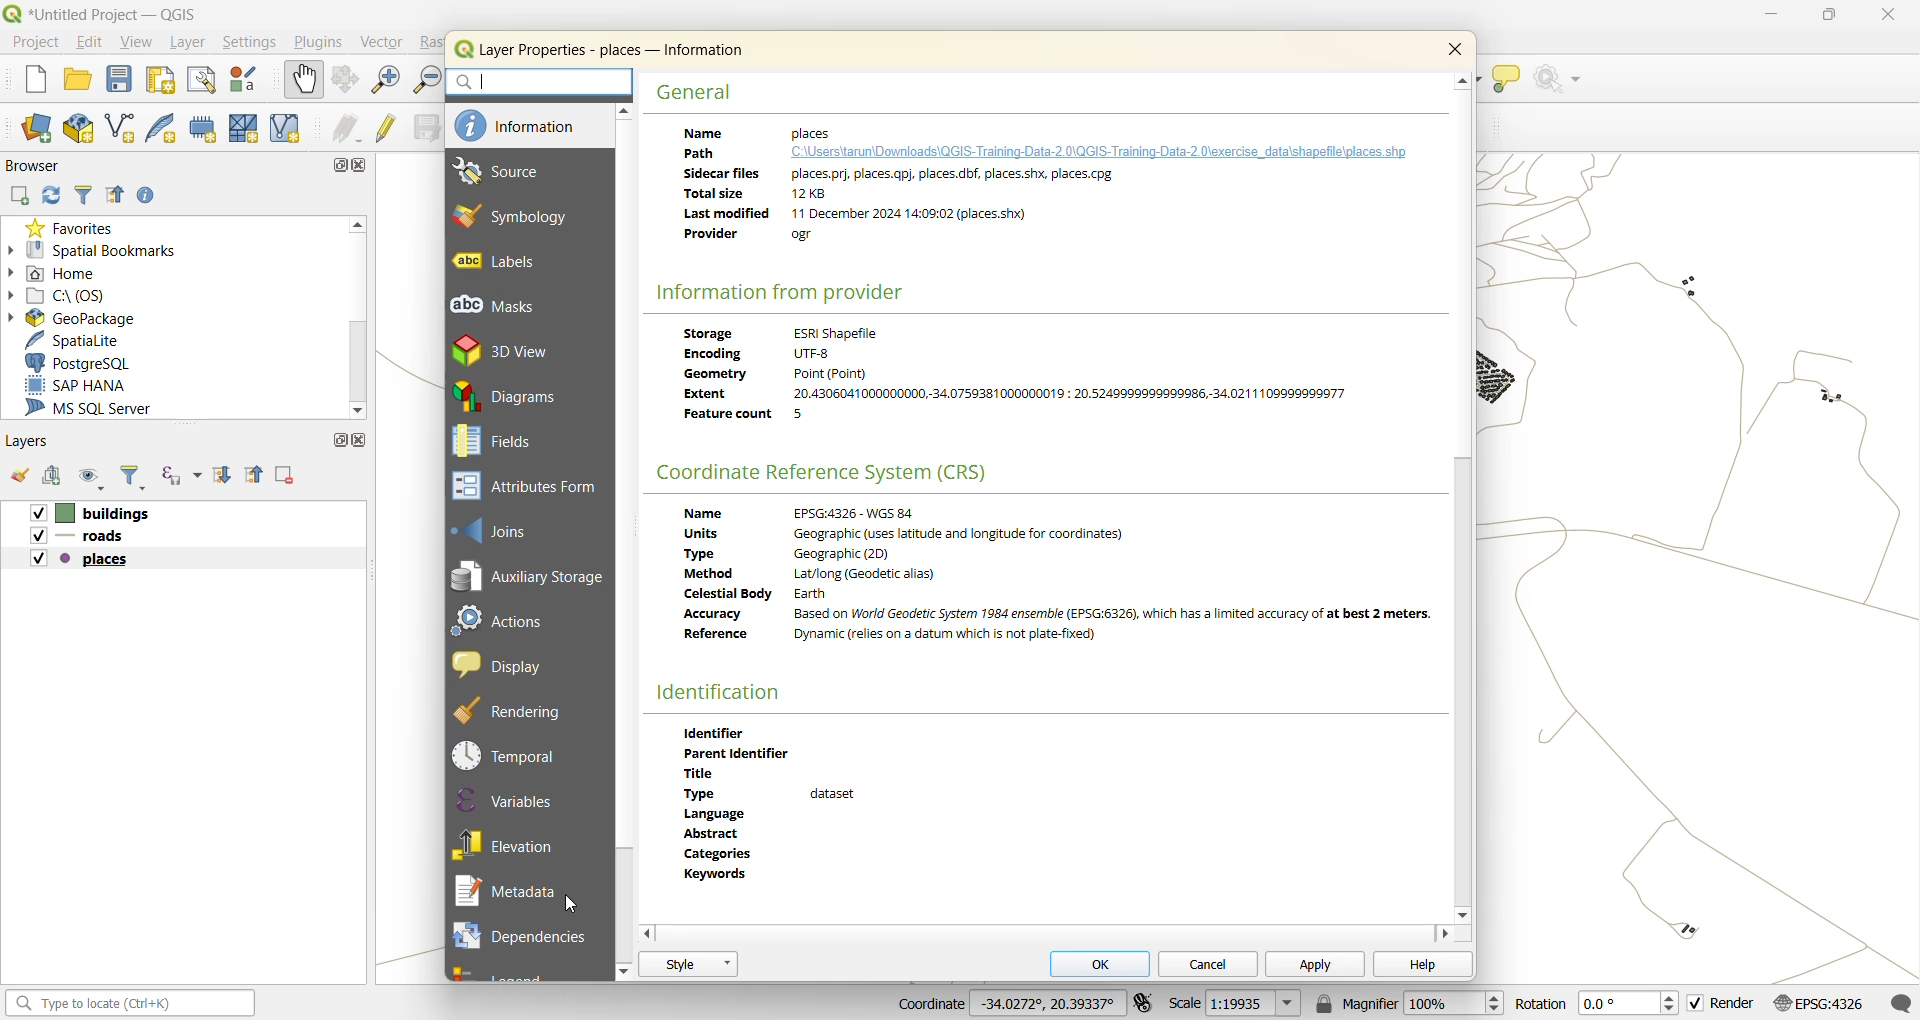 This screenshot has height=1020, width=1920. Describe the element at coordinates (516, 218) in the screenshot. I see `symbology` at that location.